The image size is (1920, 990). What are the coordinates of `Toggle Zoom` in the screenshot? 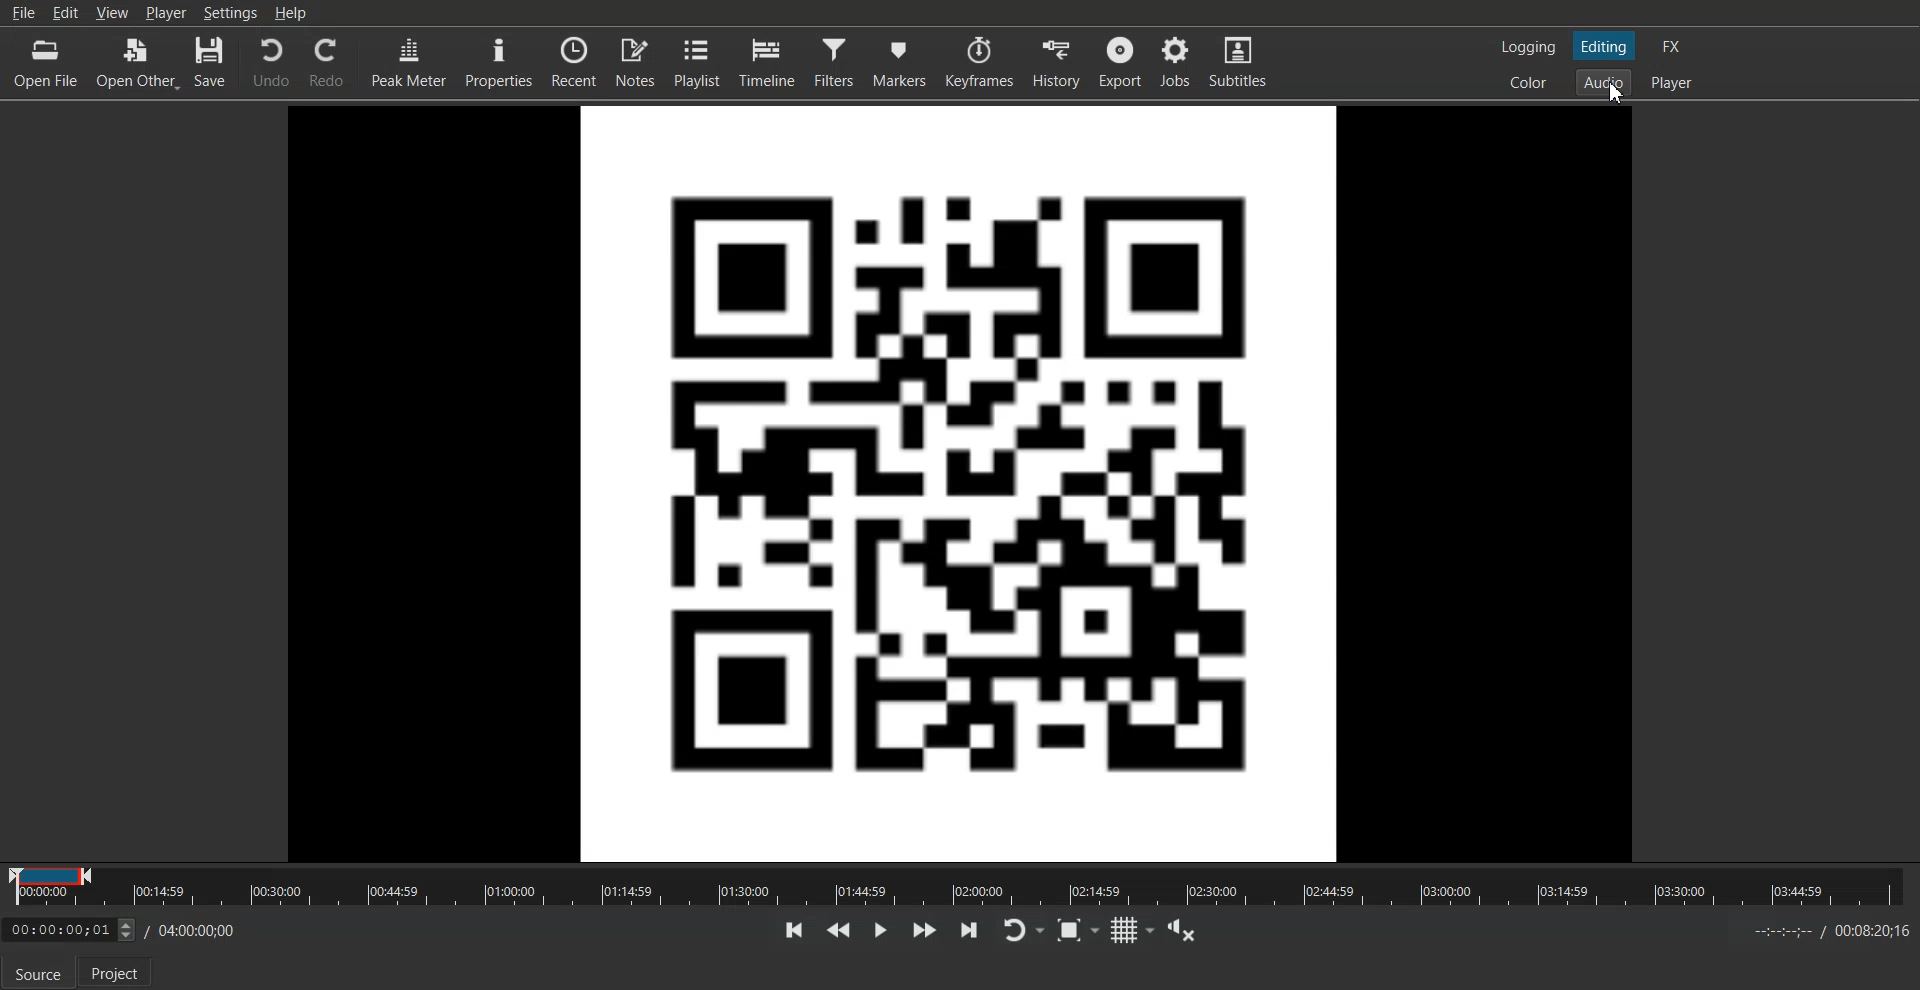 It's located at (1078, 929).